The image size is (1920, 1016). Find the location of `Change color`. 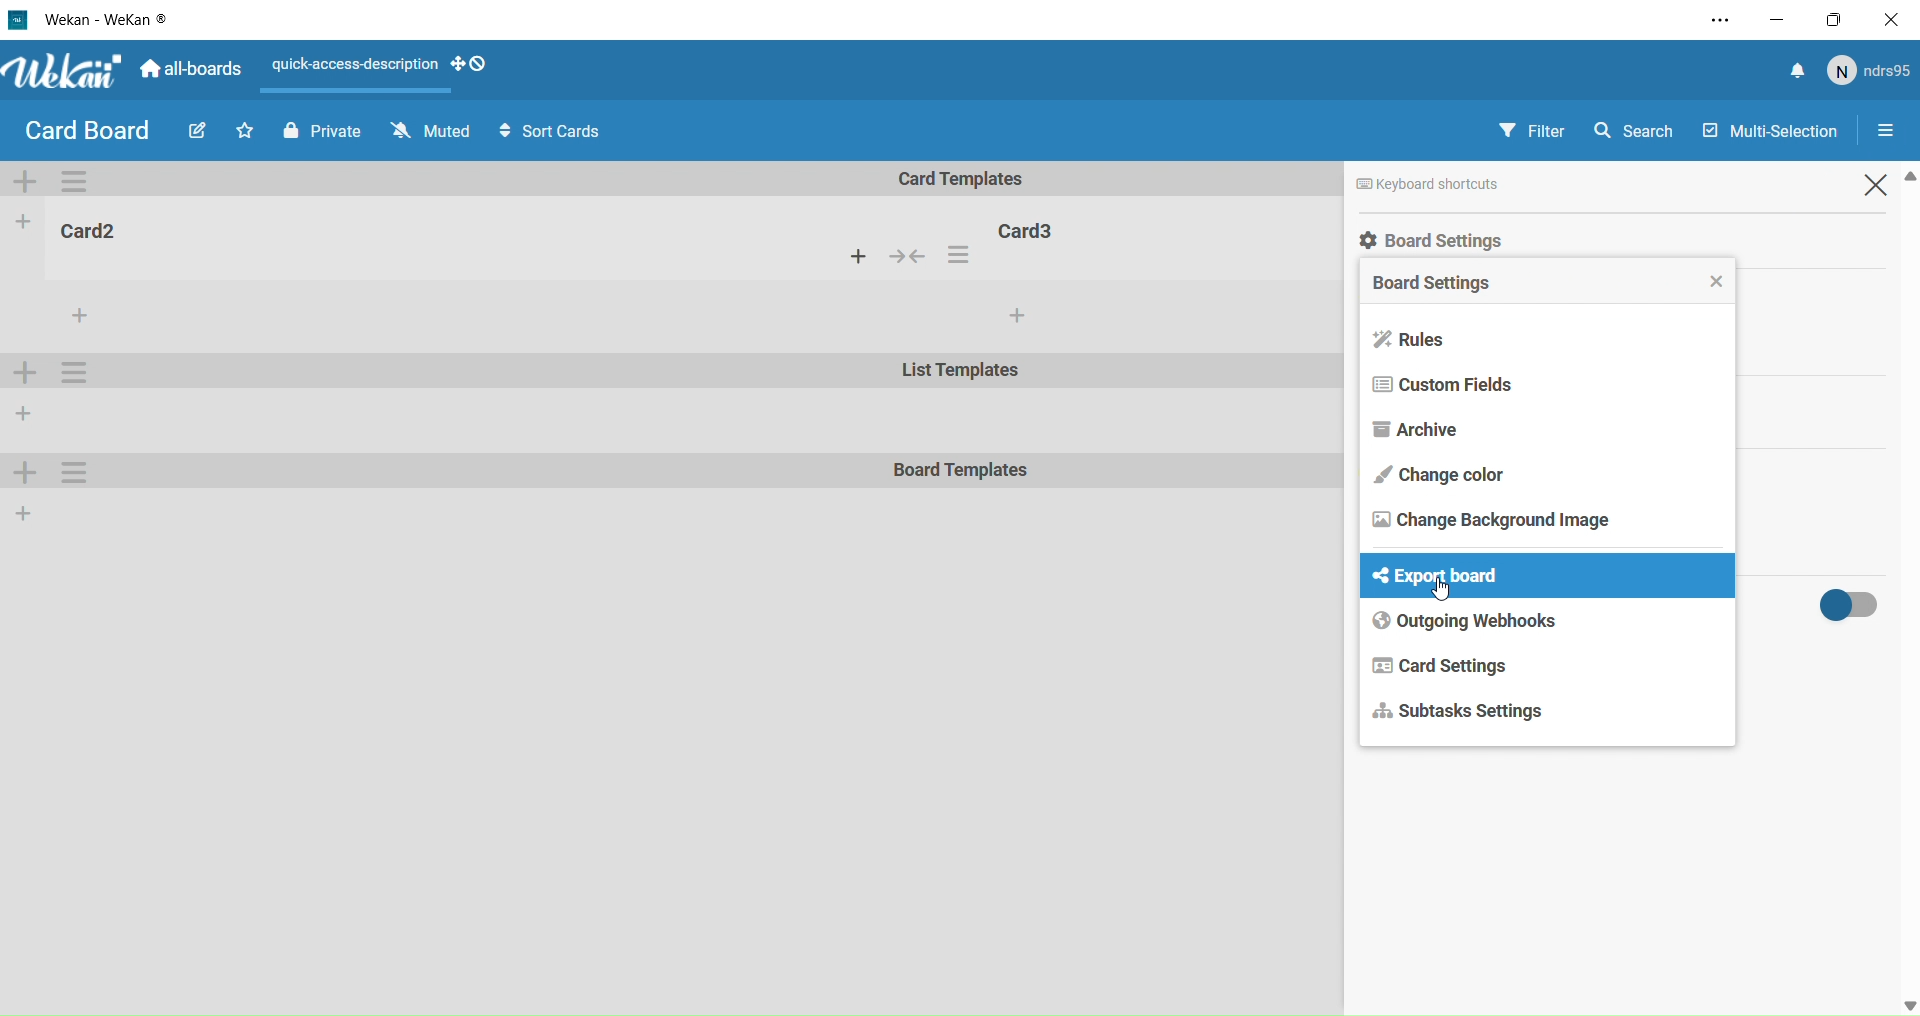

Change color is located at coordinates (1454, 472).